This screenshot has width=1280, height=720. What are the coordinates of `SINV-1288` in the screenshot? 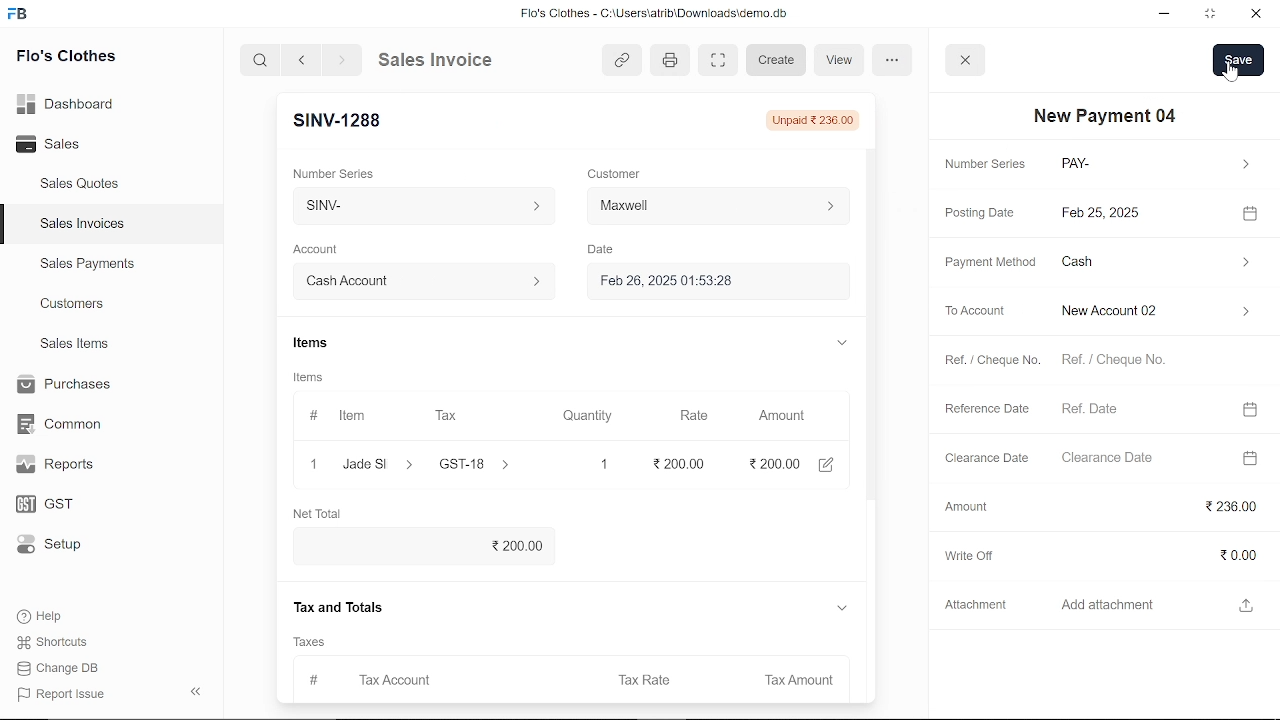 It's located at (336, 121).